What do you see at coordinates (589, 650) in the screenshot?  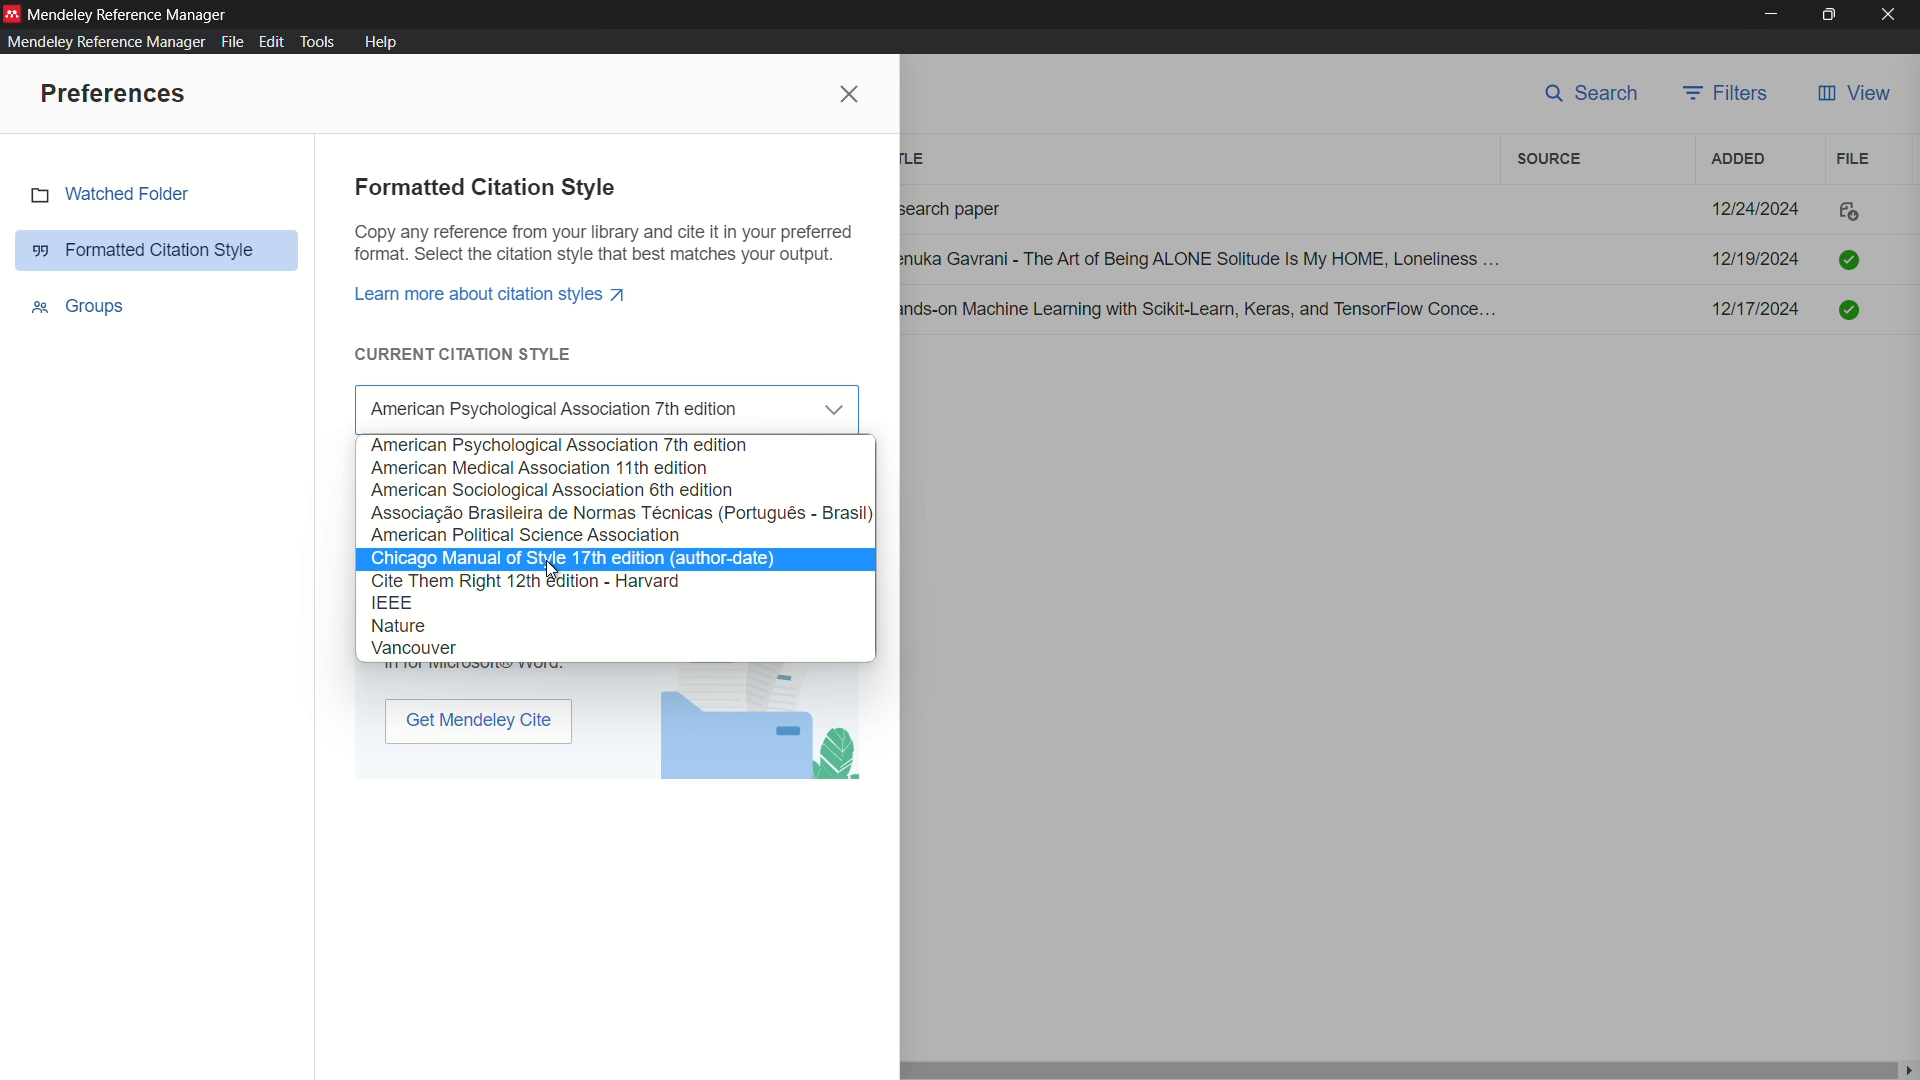 I see `citation styles` at bounding box center [589, 650].